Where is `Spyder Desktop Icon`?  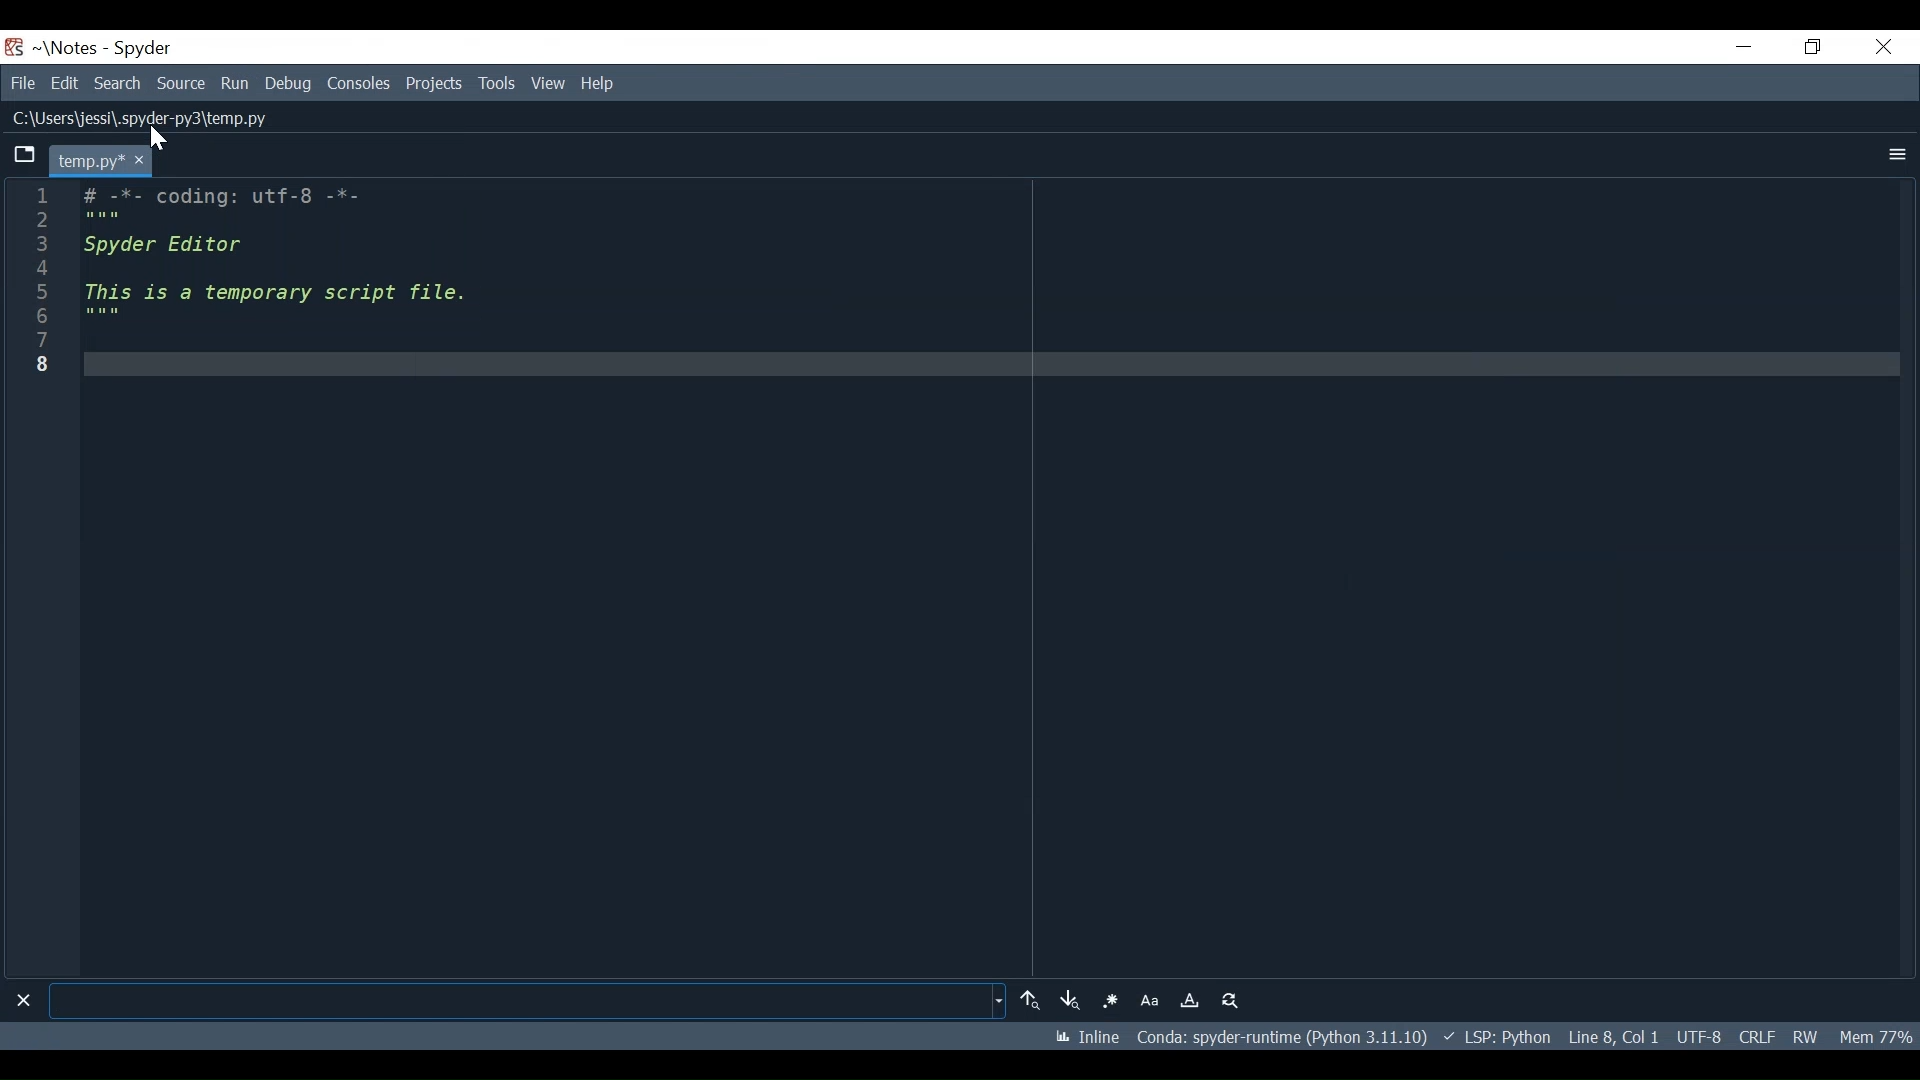
Spyder Desktop Icon is located at coordinates (16, 48).